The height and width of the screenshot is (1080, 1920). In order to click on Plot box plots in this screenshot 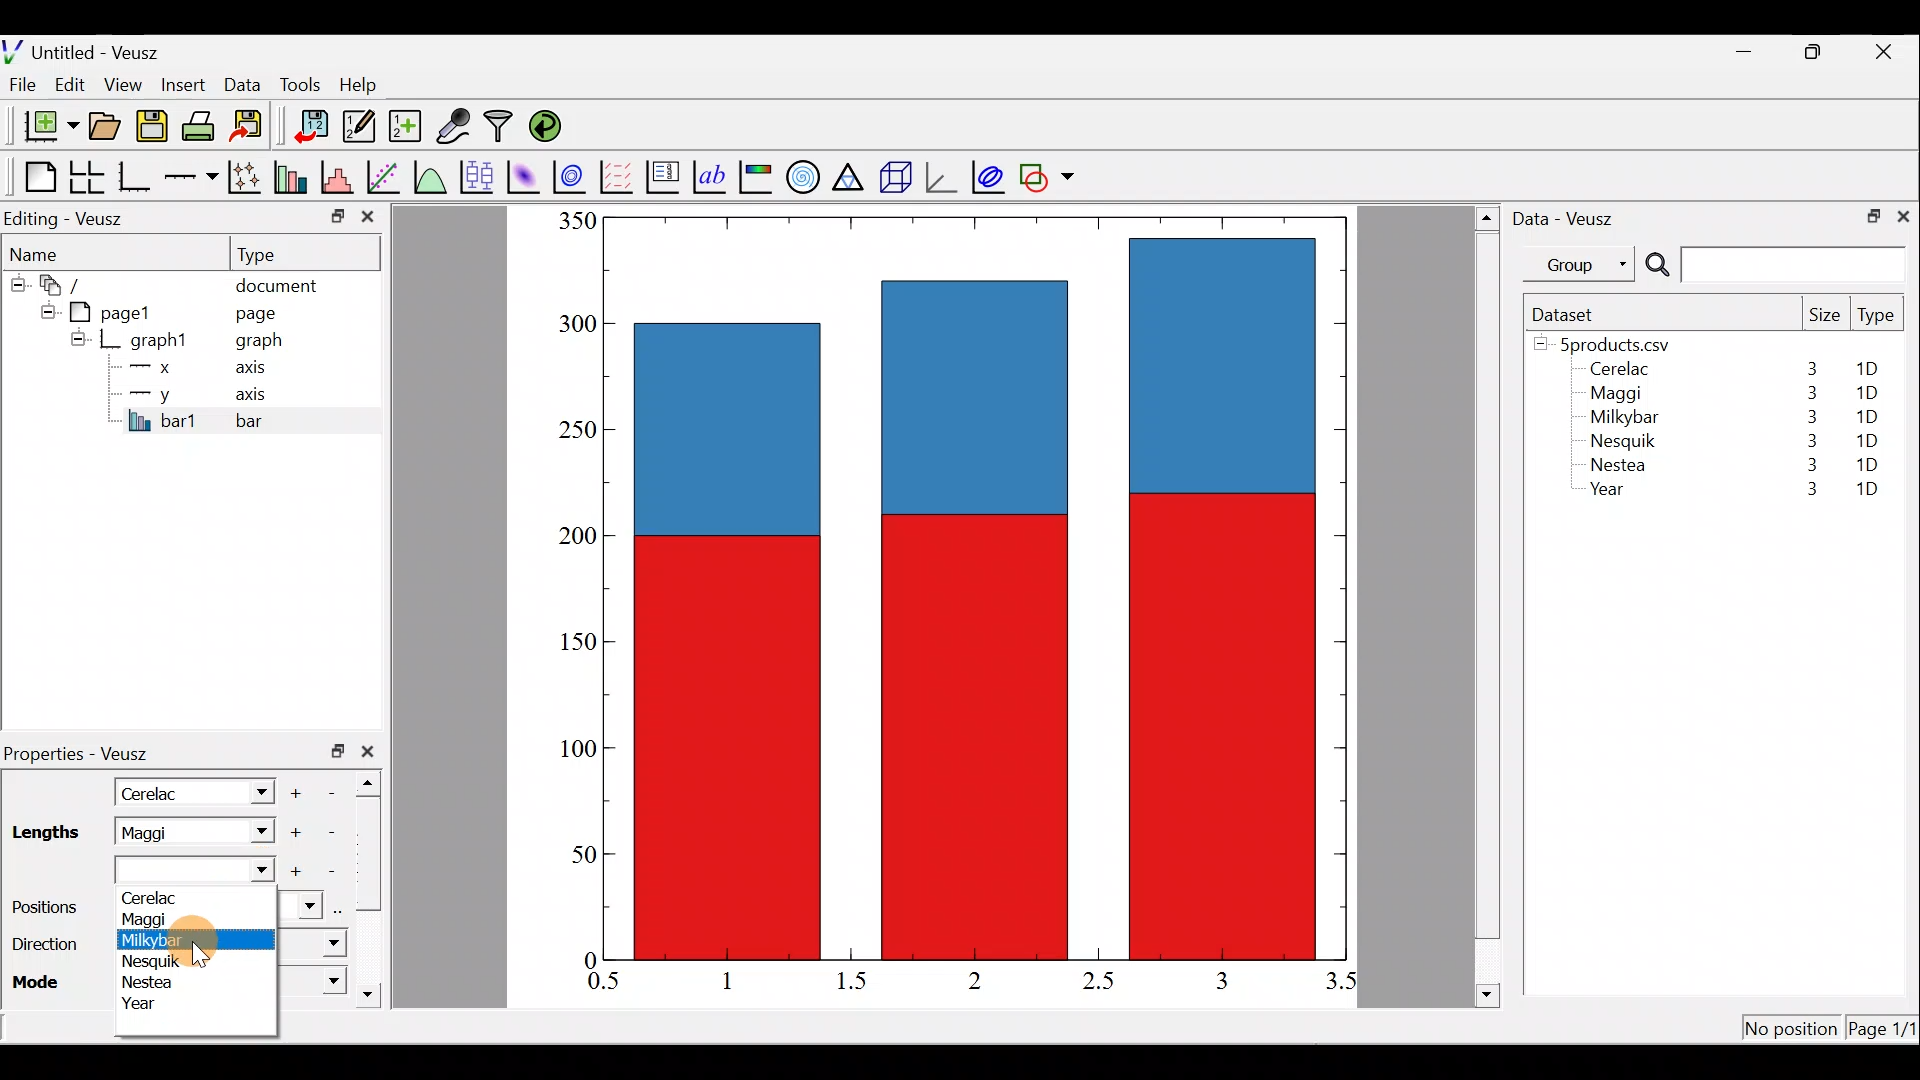, I will do `click(479, 176)`.